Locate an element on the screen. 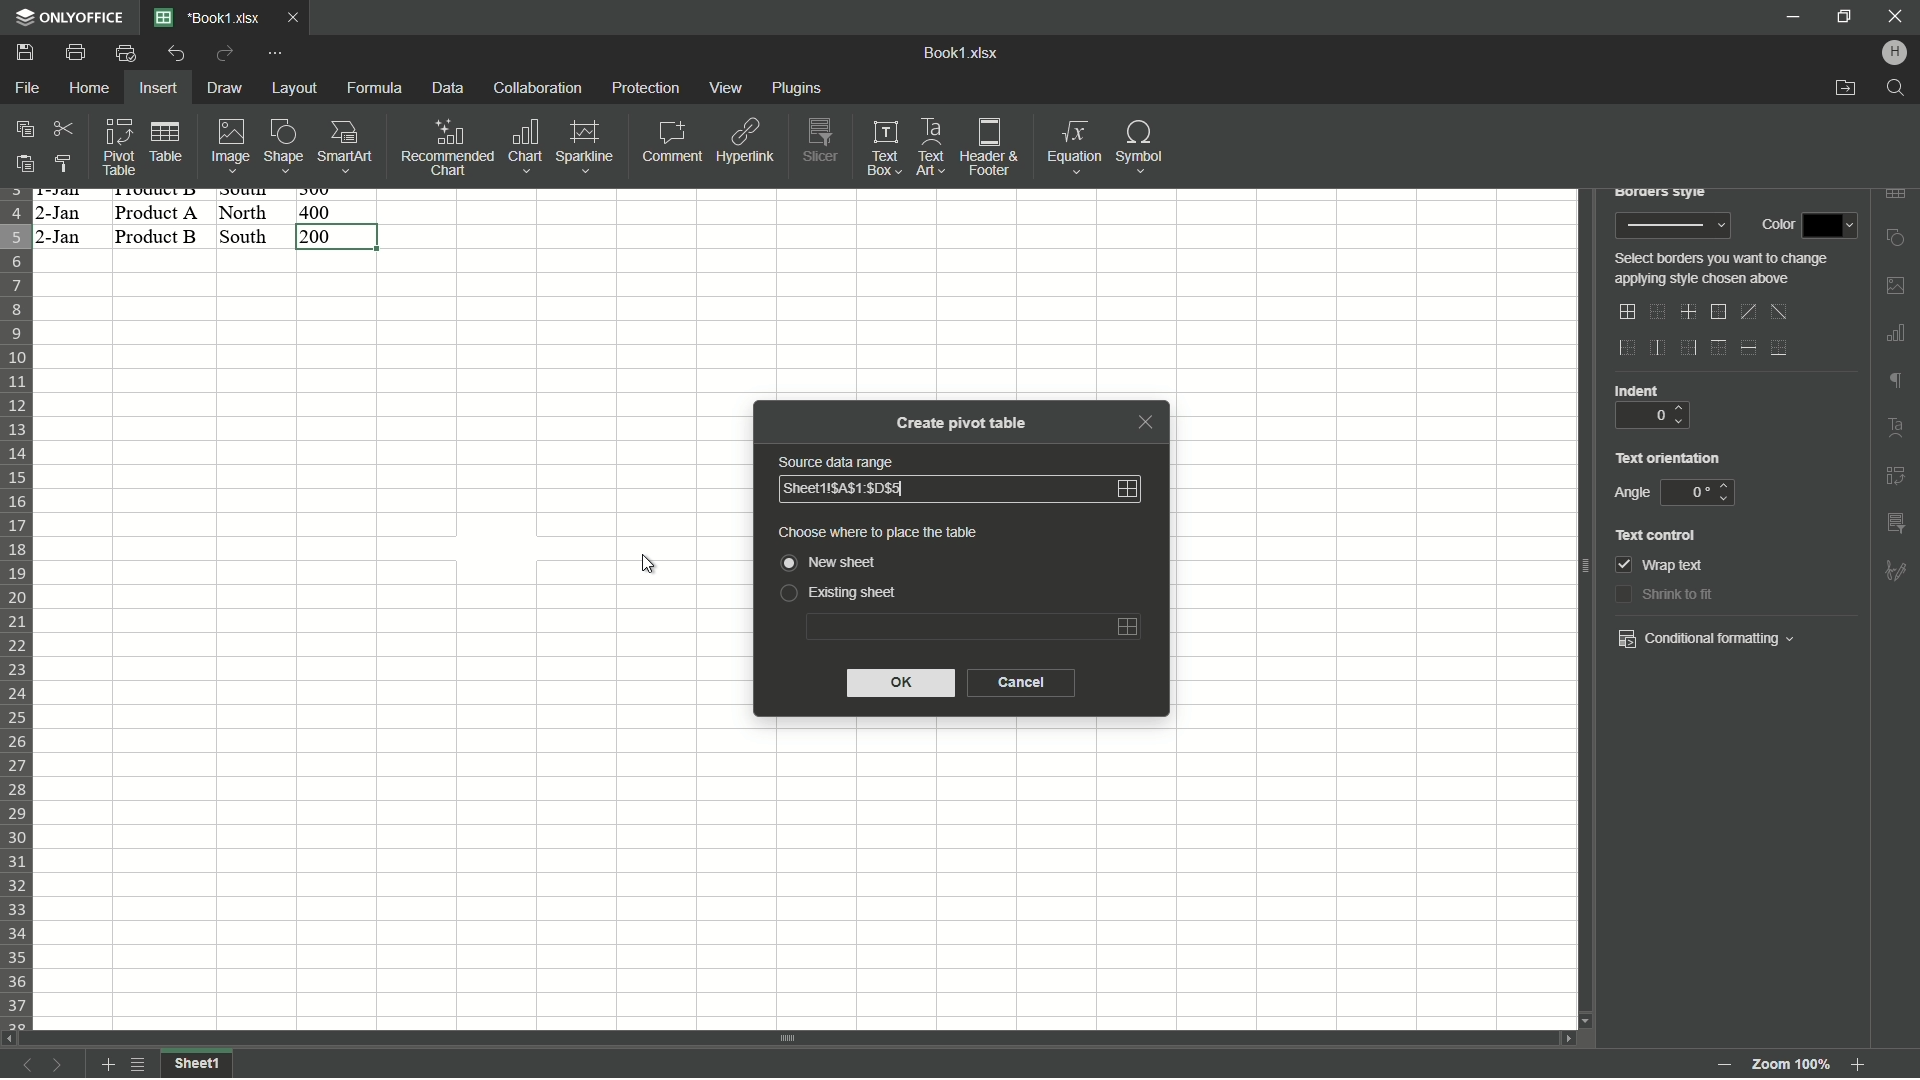 Image resolution: width=1920 pixels, height=1080 pixels. Hyperlink is located at coordinates (746, 143).